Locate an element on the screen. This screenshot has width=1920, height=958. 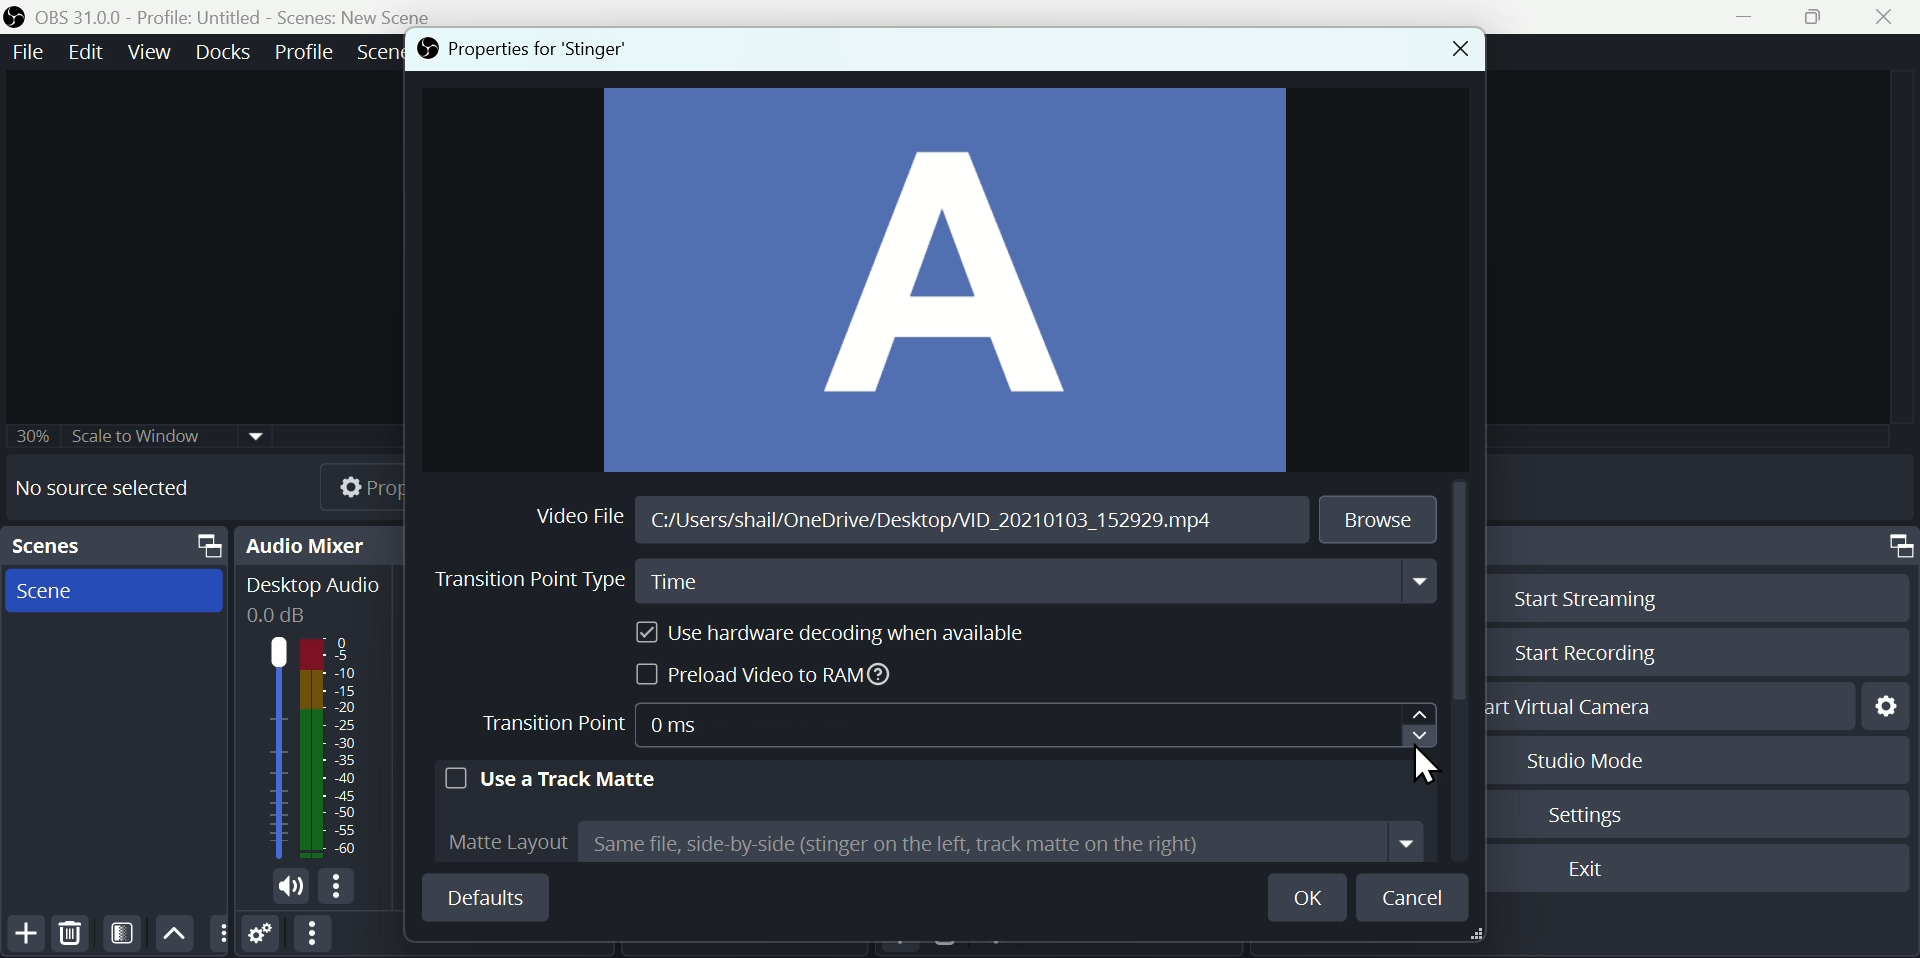
Use hardware decoding when available is located at coordinates (822, 633).